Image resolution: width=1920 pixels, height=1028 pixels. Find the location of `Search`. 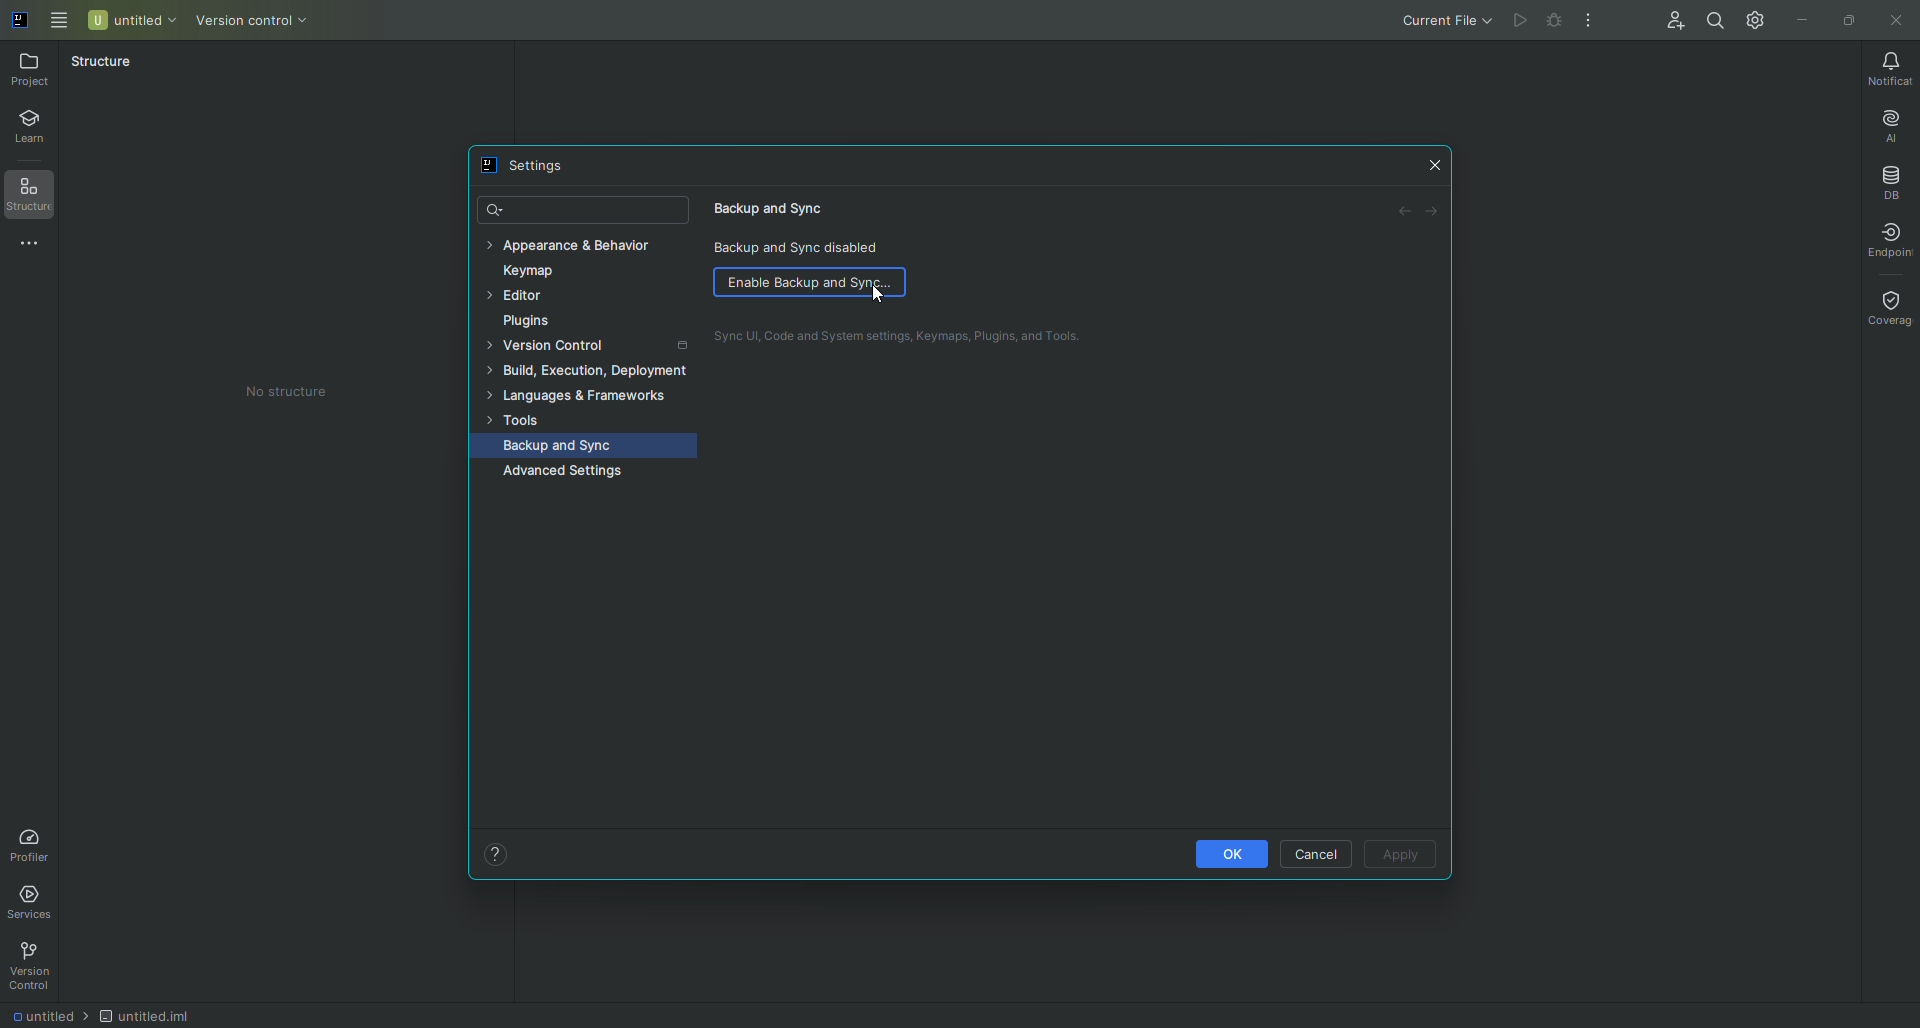

Search is located at coordinates (497, 209).